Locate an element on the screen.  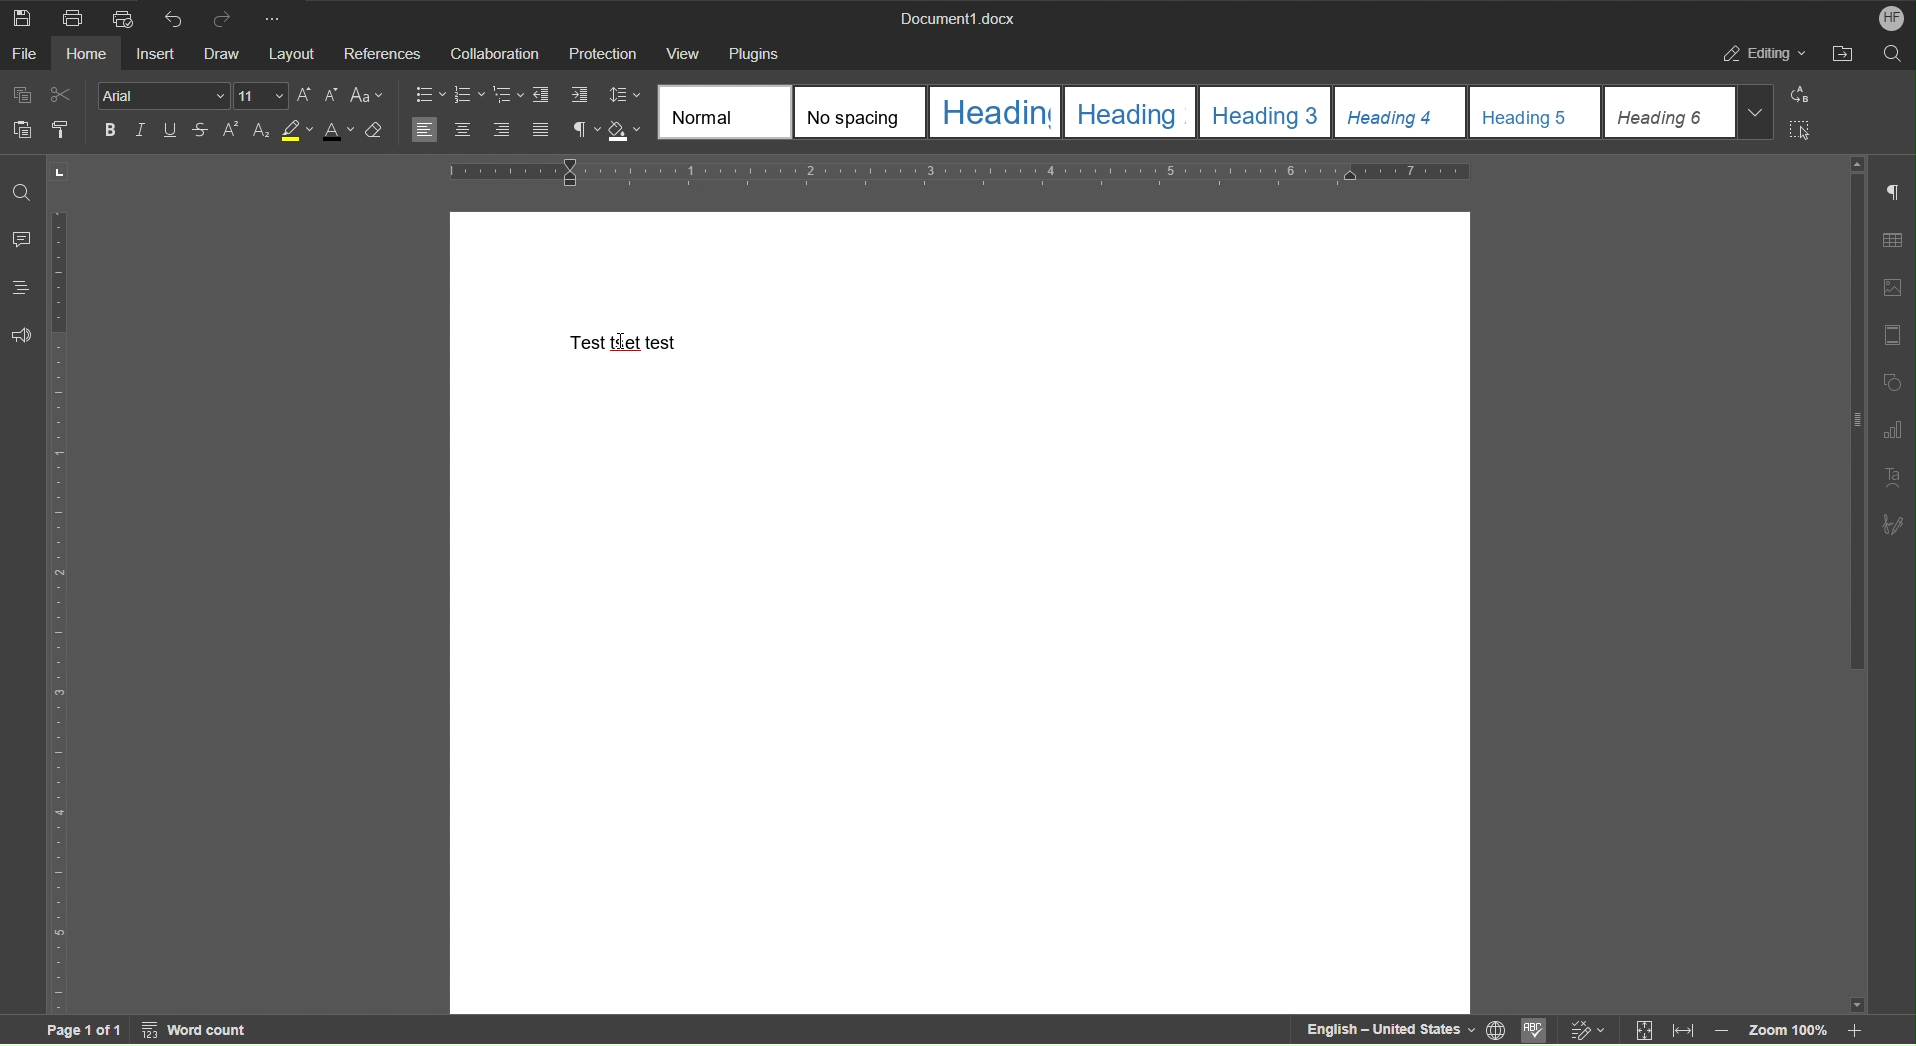
Protection is located at coordinates (604, 51).